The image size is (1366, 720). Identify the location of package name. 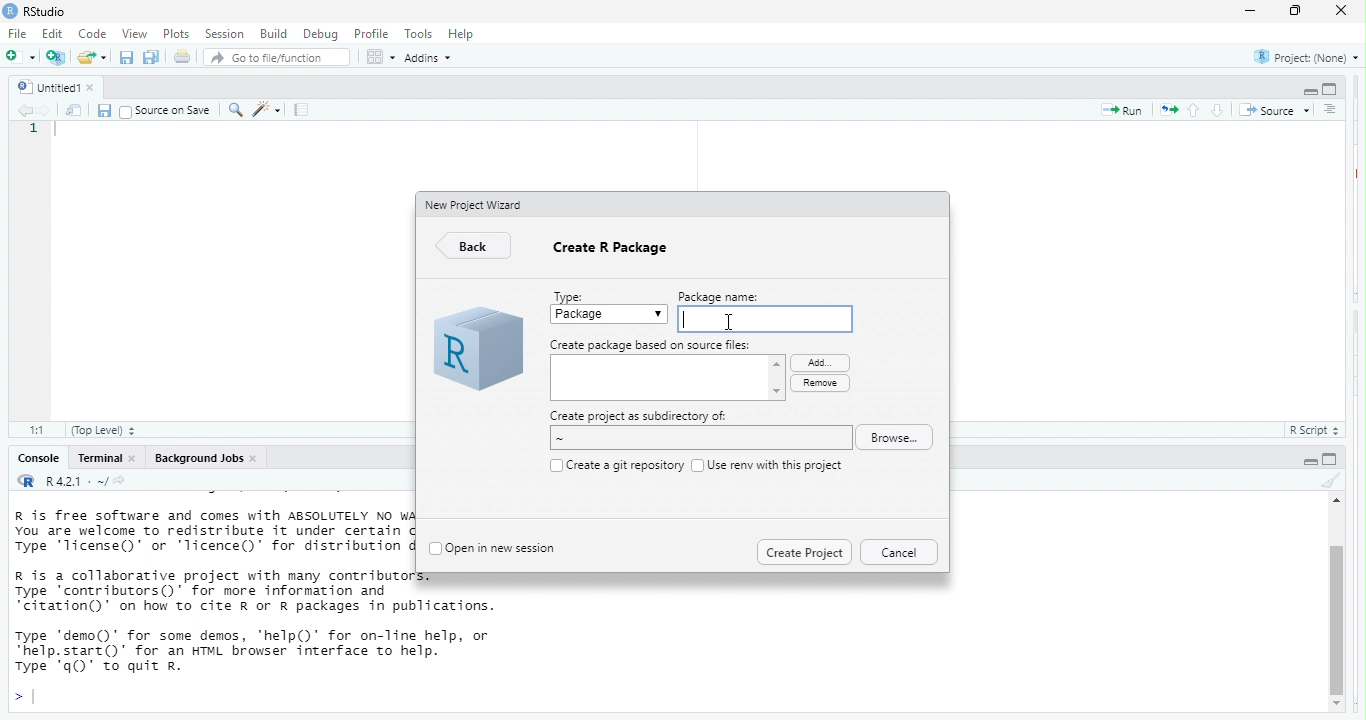
(764, 318).